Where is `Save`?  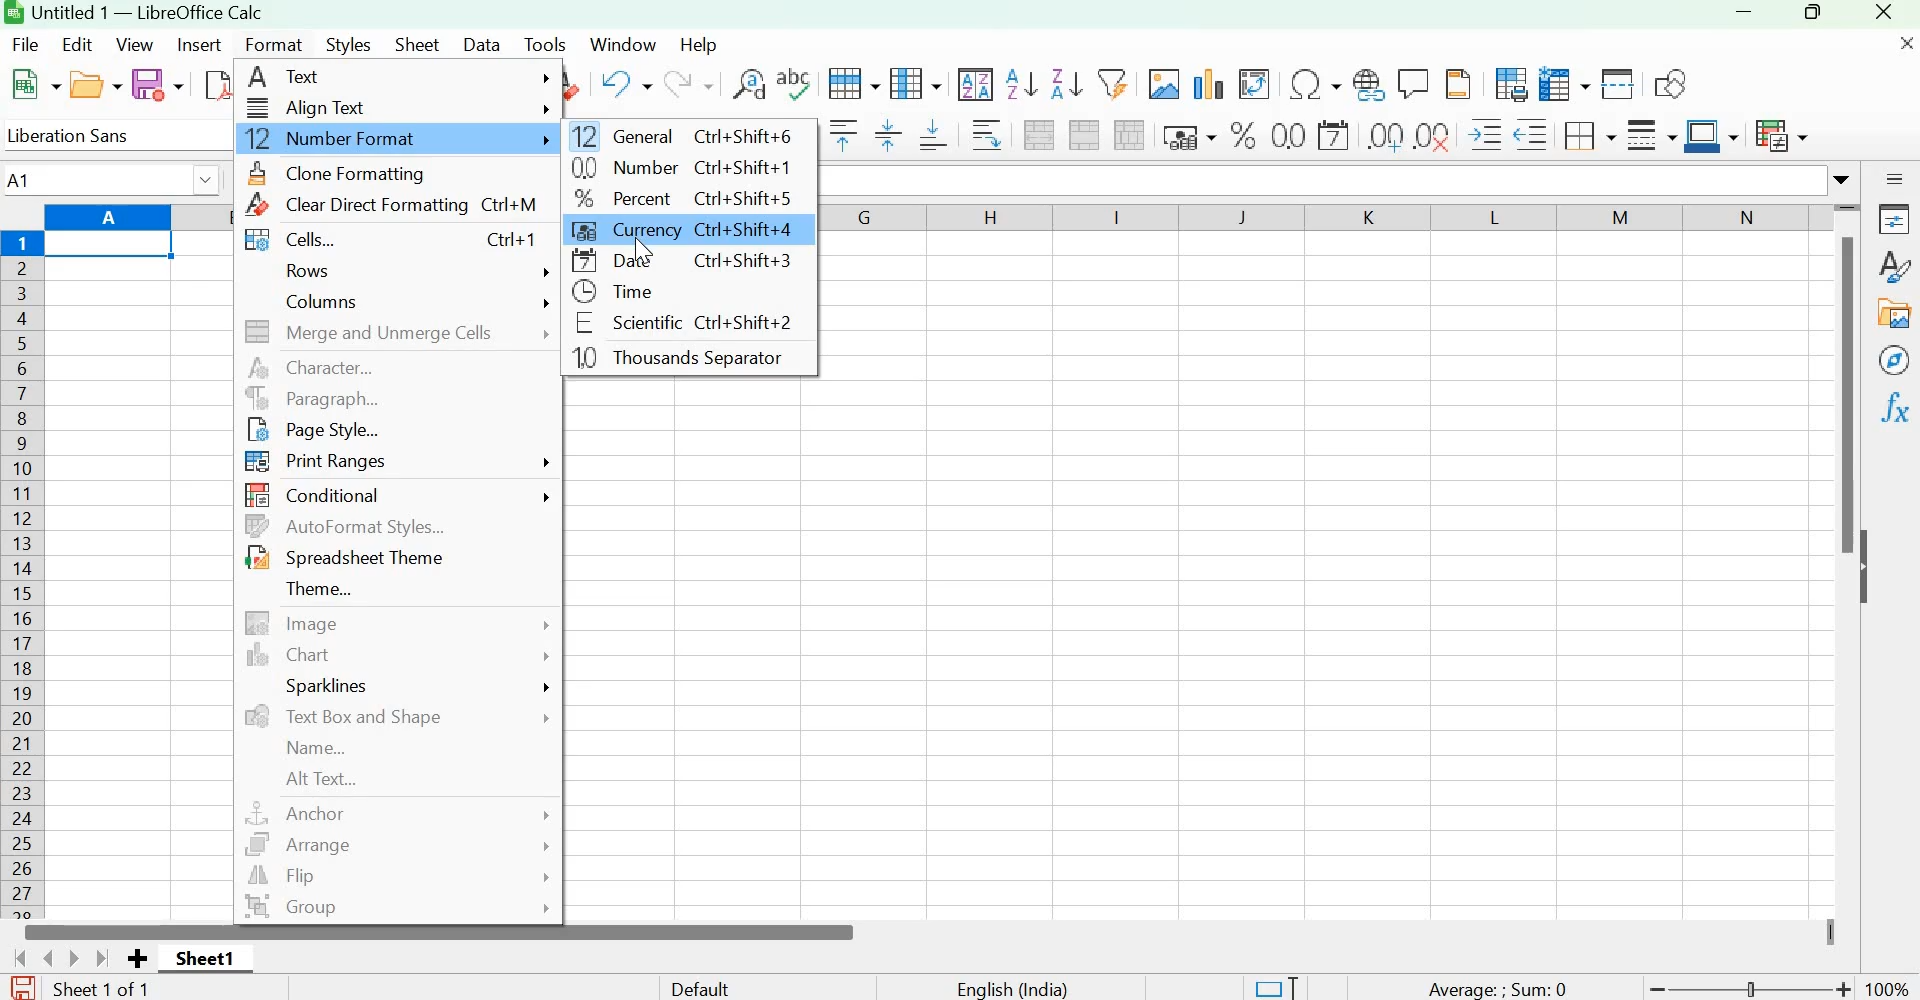
Save is located at coordinates (157, 85).